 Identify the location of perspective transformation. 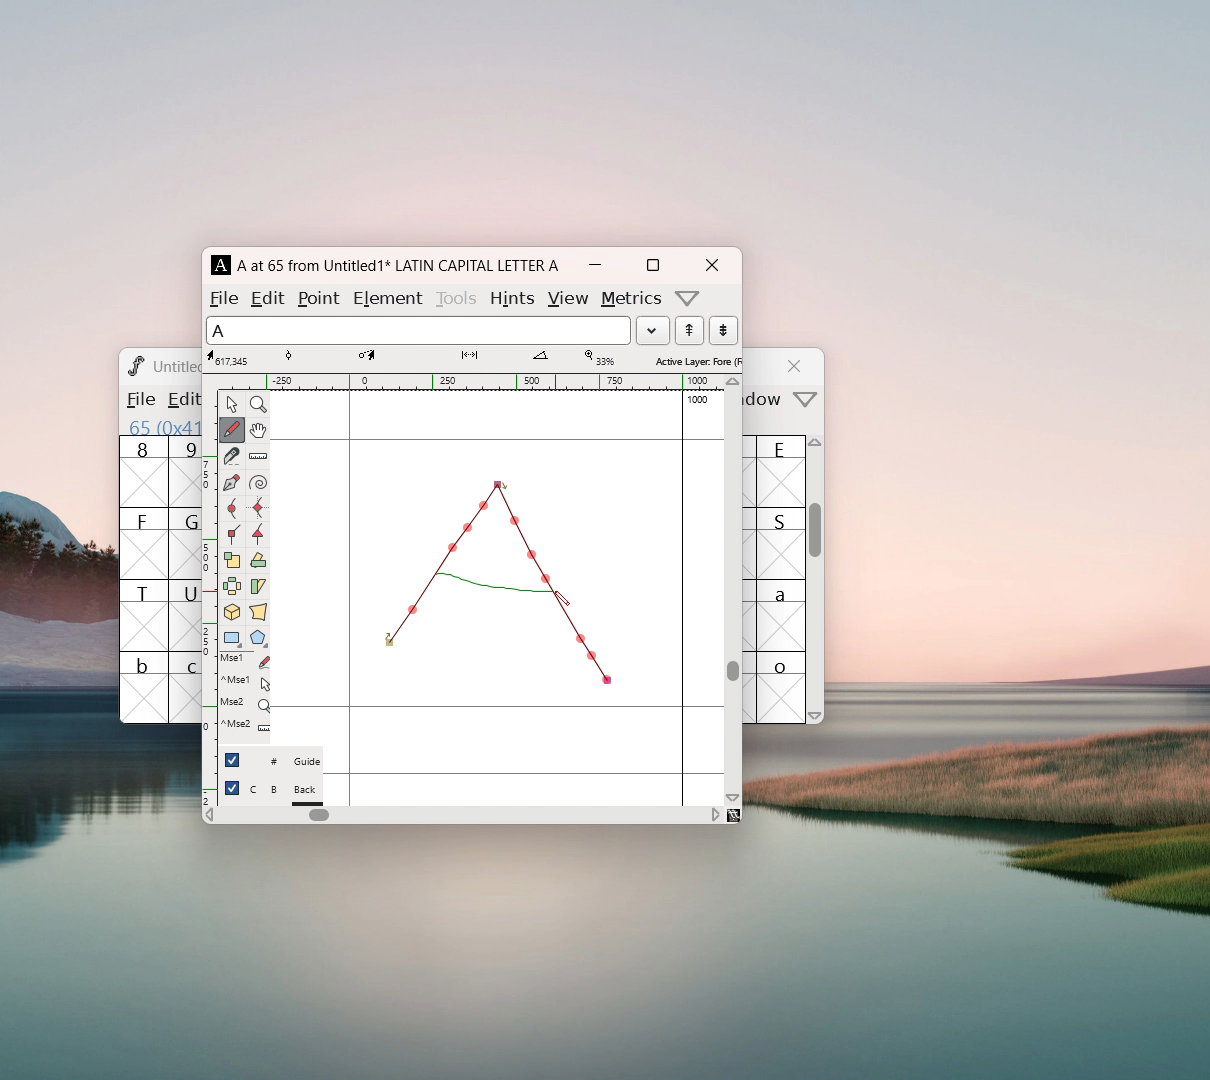
(258, 614).